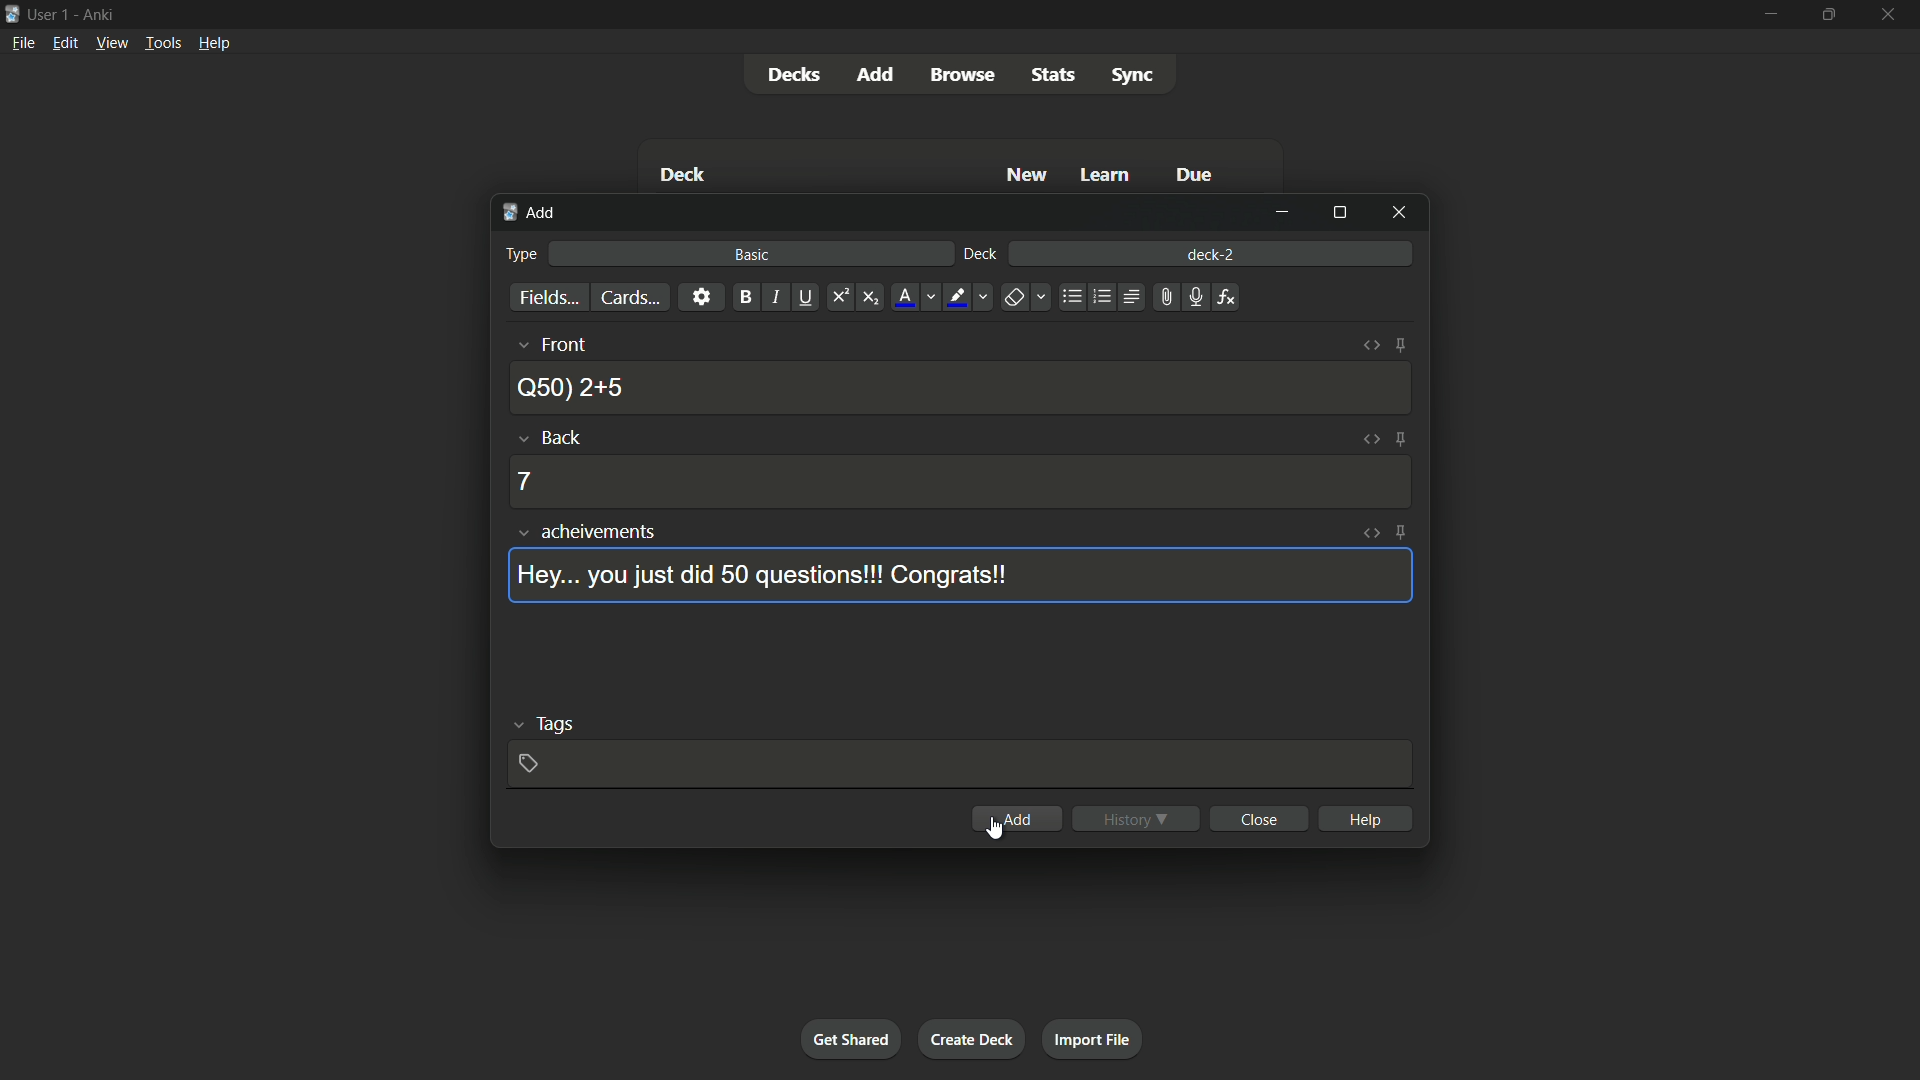 The height and width of the screenshot is (1080, 1920). What do you see at coordinates (1337, 214) in the screenshot?
I see `maximize` at bounding box center [1337, 214].